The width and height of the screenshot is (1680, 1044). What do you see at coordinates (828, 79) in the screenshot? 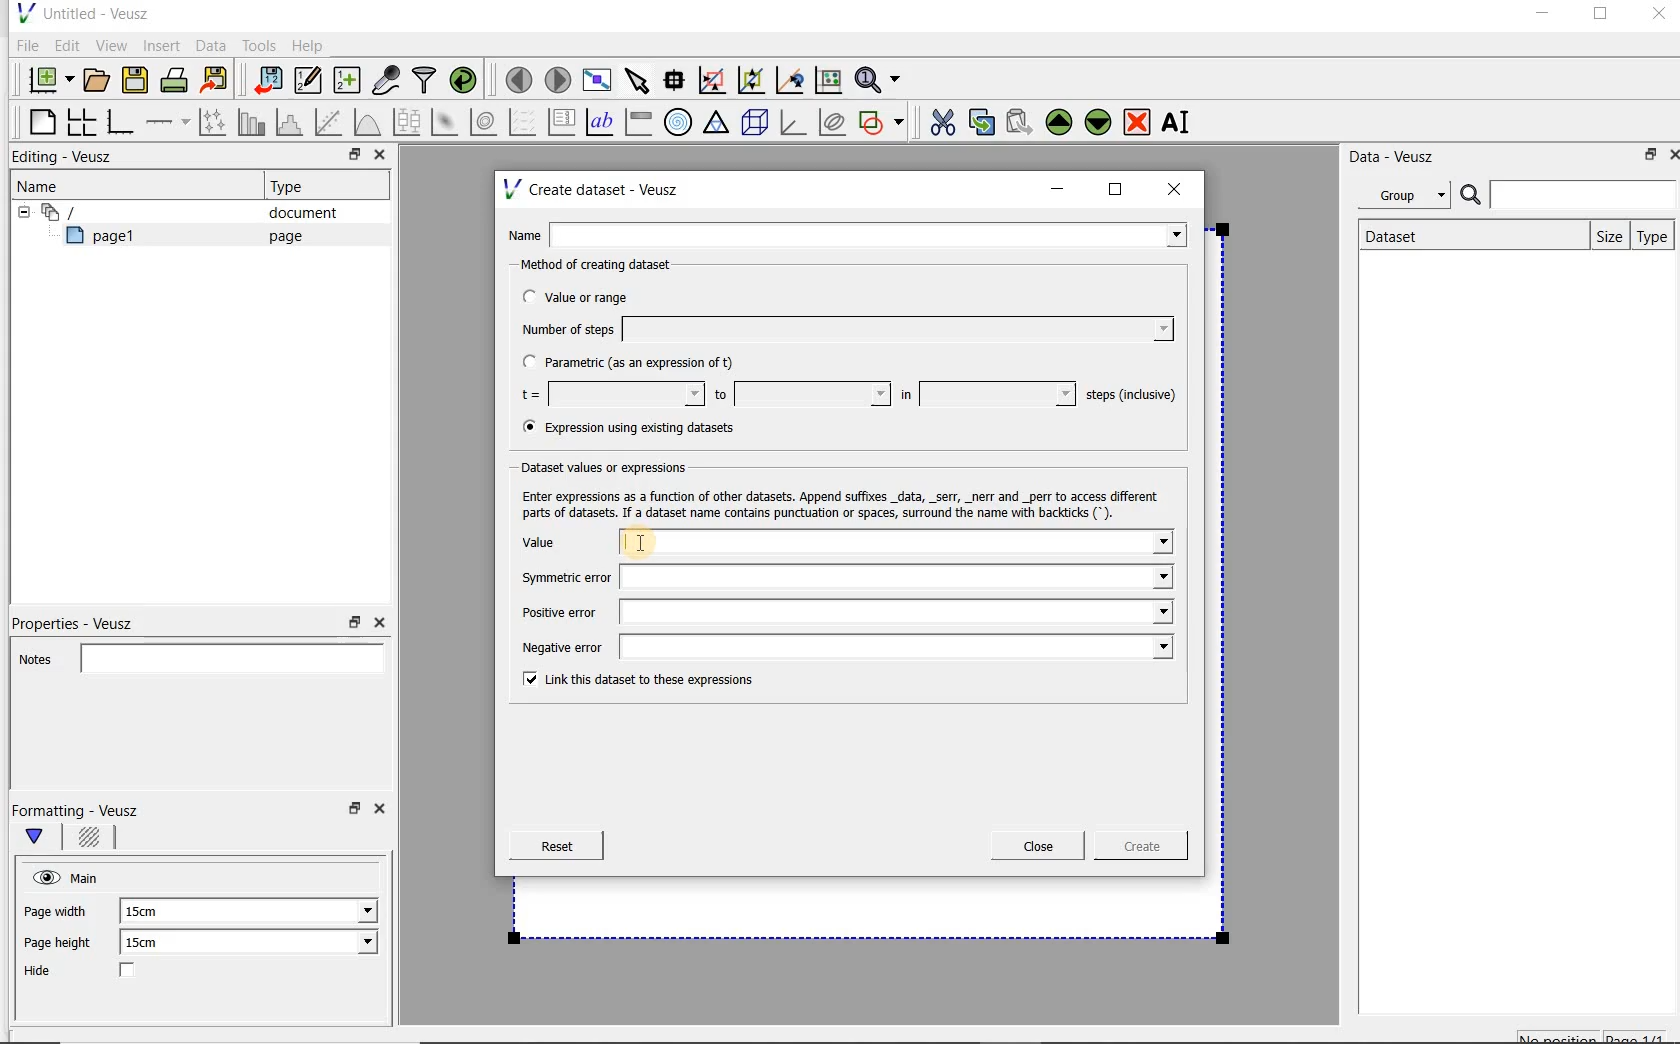
I see `click to reset graph axes` at bounding box center [828, 79].